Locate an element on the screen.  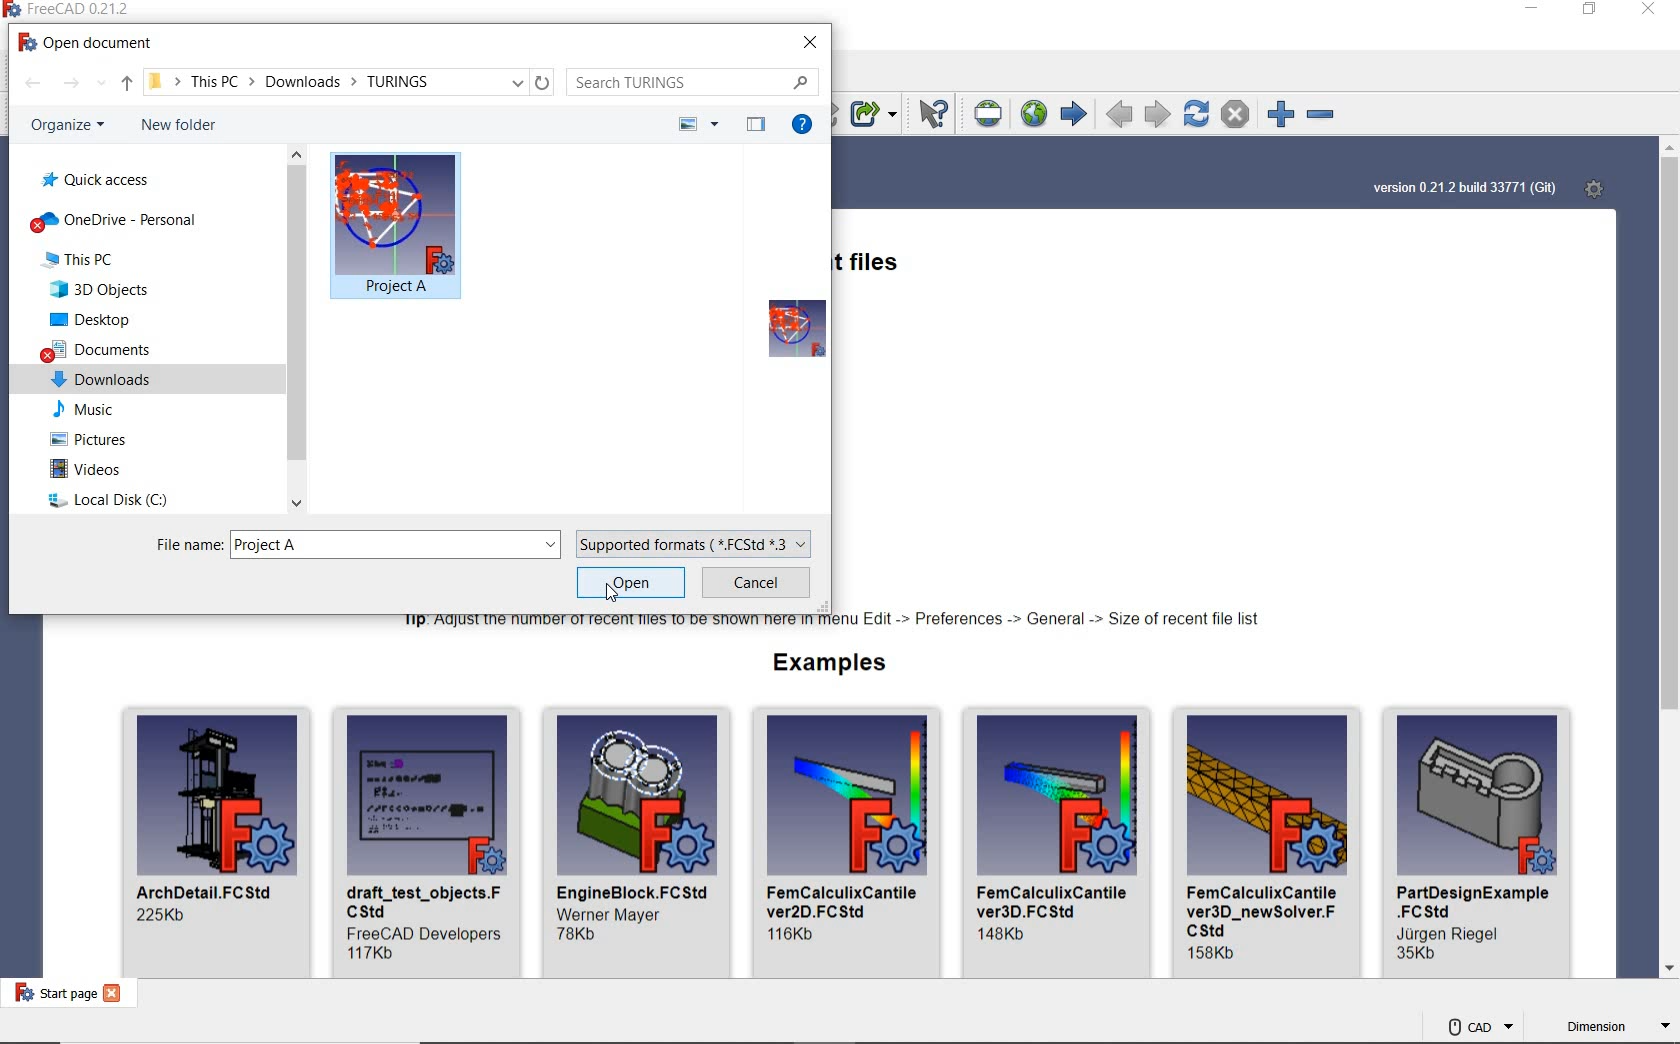
EXAMPLES is located at coordinates (833, 664).